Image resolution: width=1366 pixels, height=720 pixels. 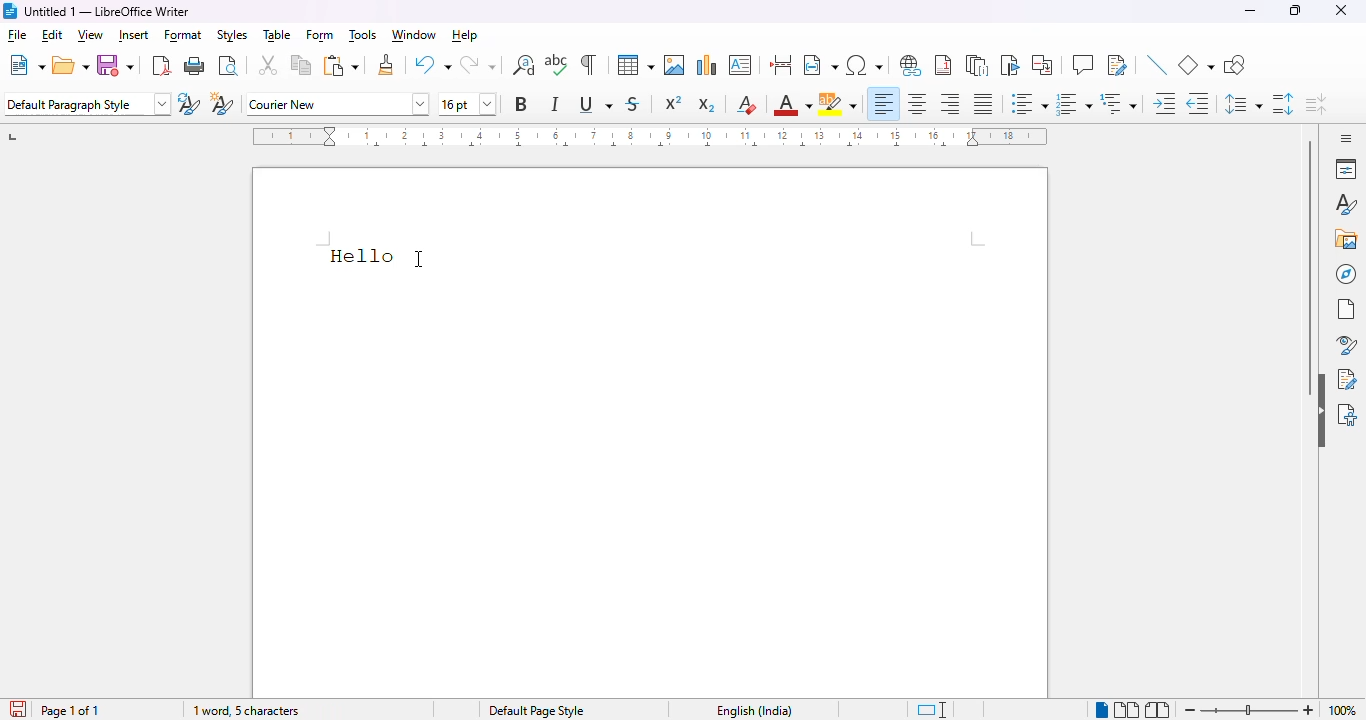 I want to click on find and replace, so click(x=524, y=65).